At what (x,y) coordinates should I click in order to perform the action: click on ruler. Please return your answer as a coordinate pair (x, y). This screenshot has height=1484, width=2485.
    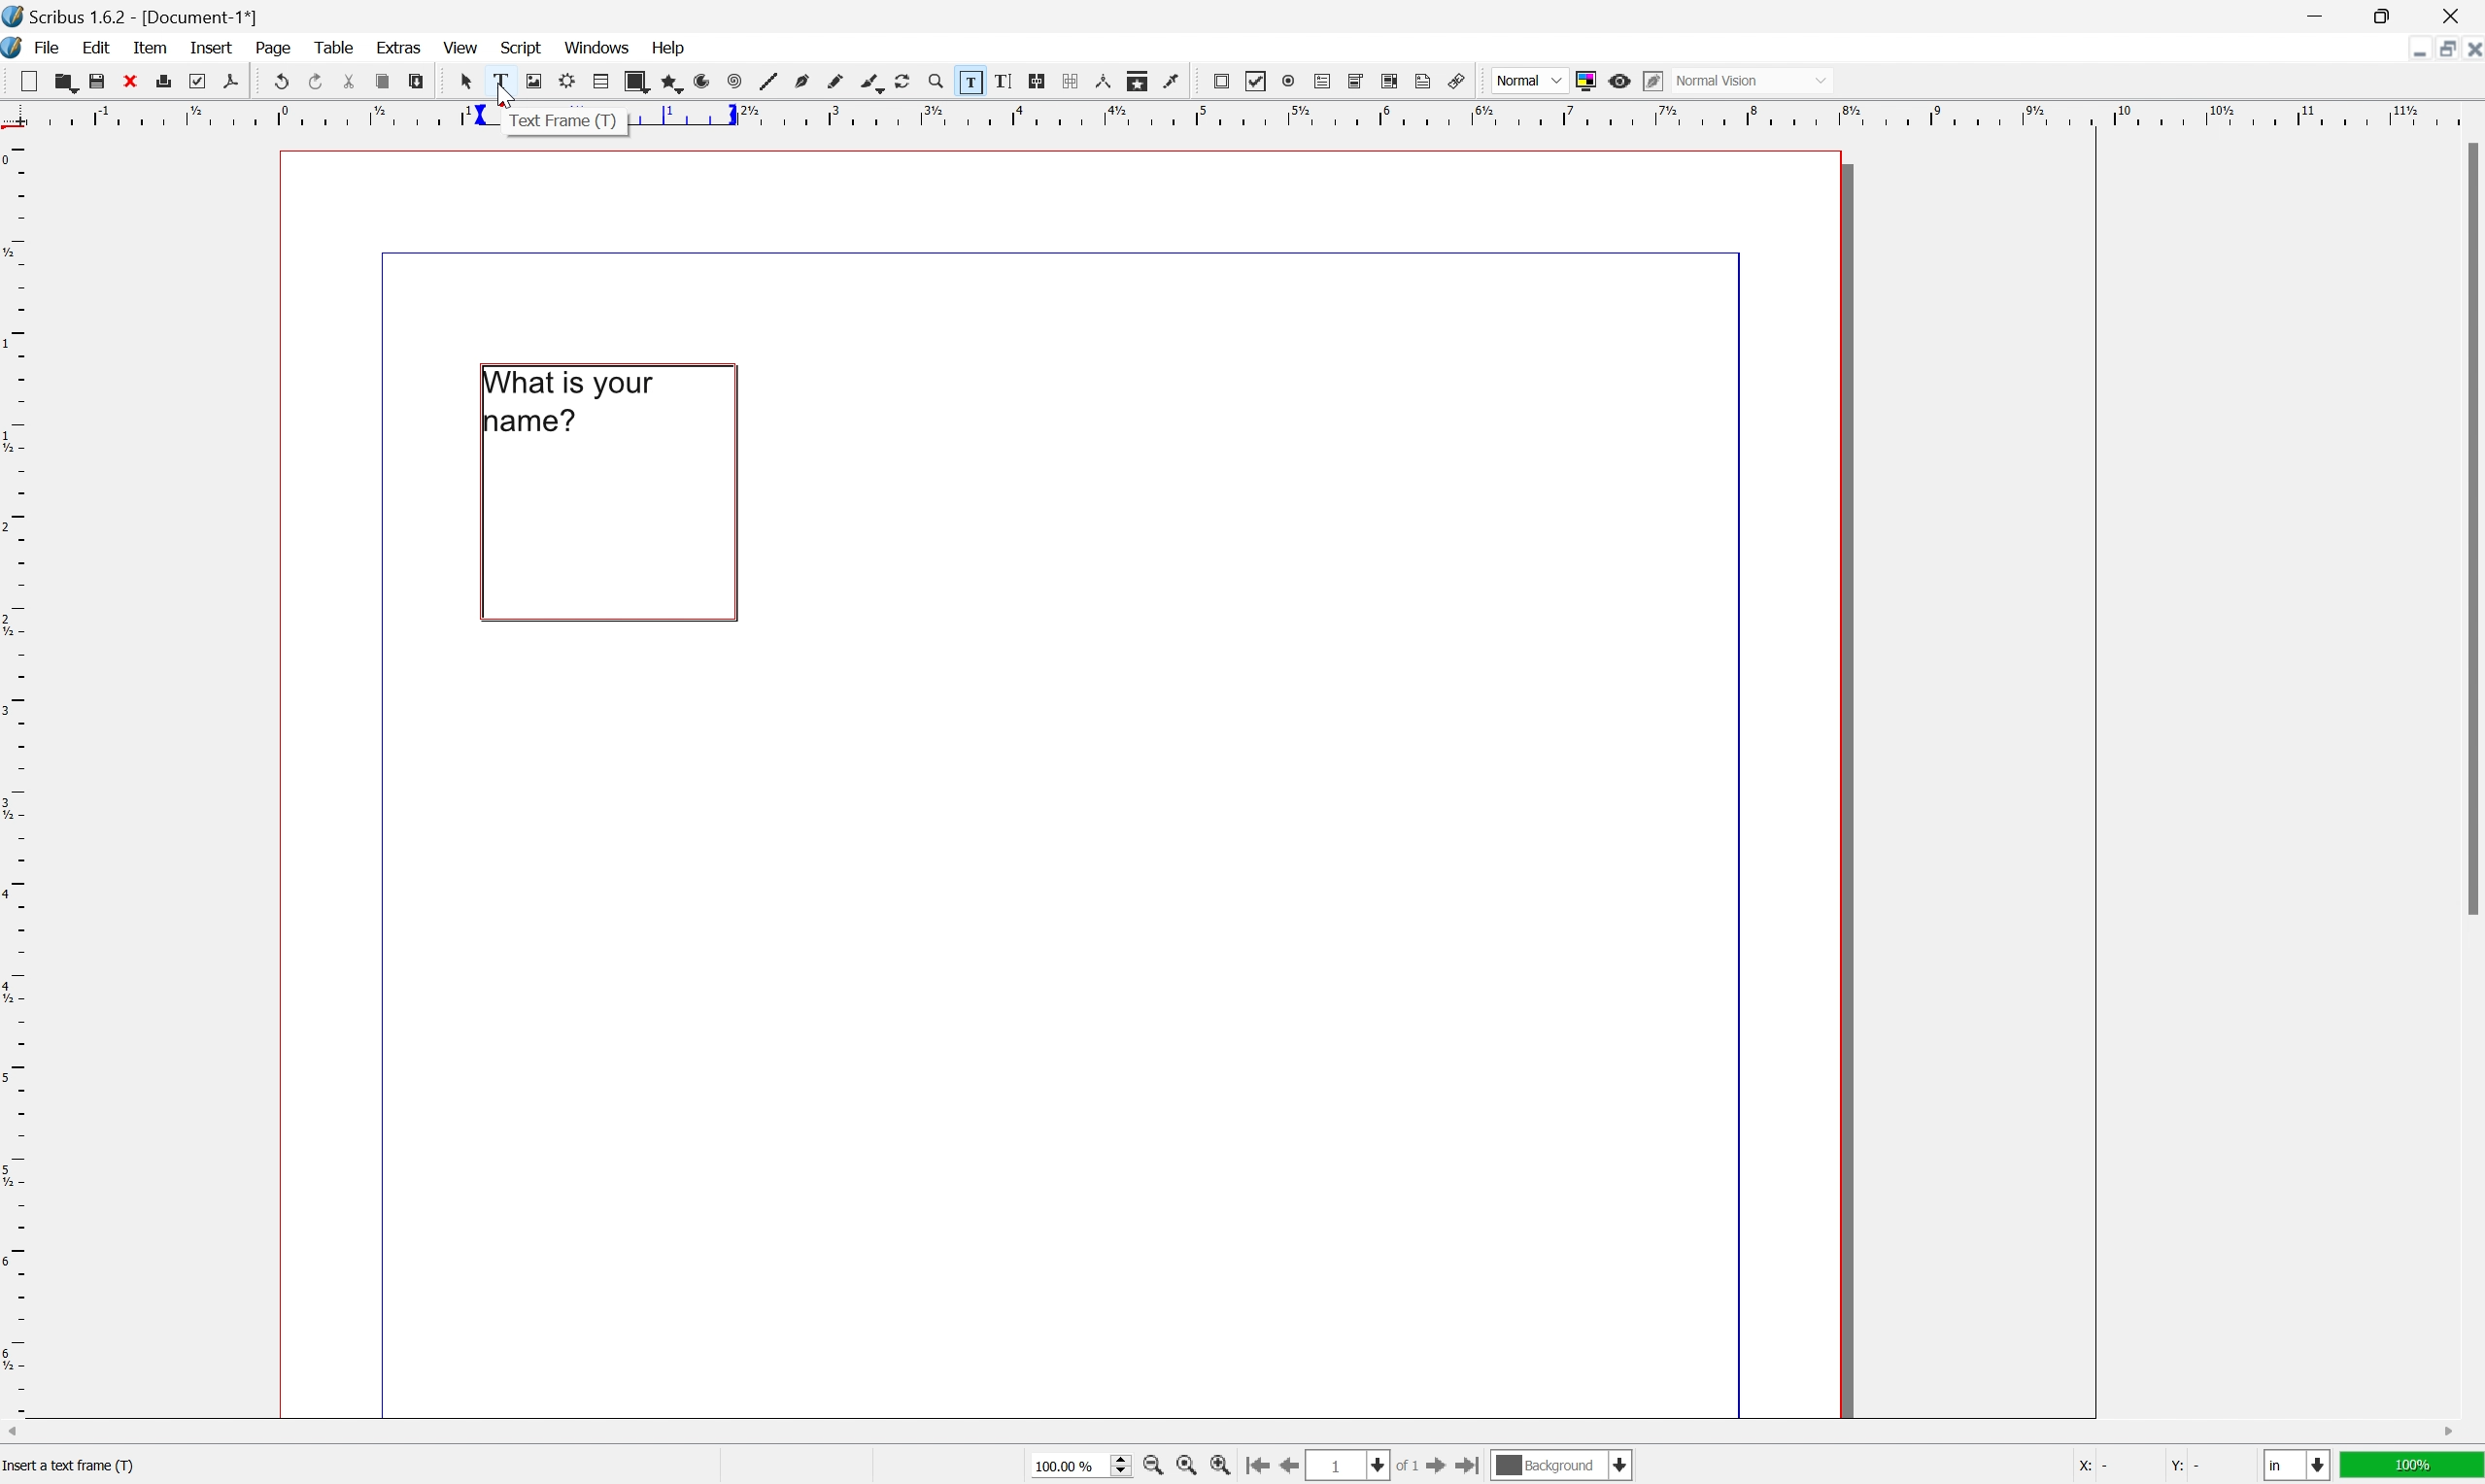
    Looking at the image, I should click on (16, 774).